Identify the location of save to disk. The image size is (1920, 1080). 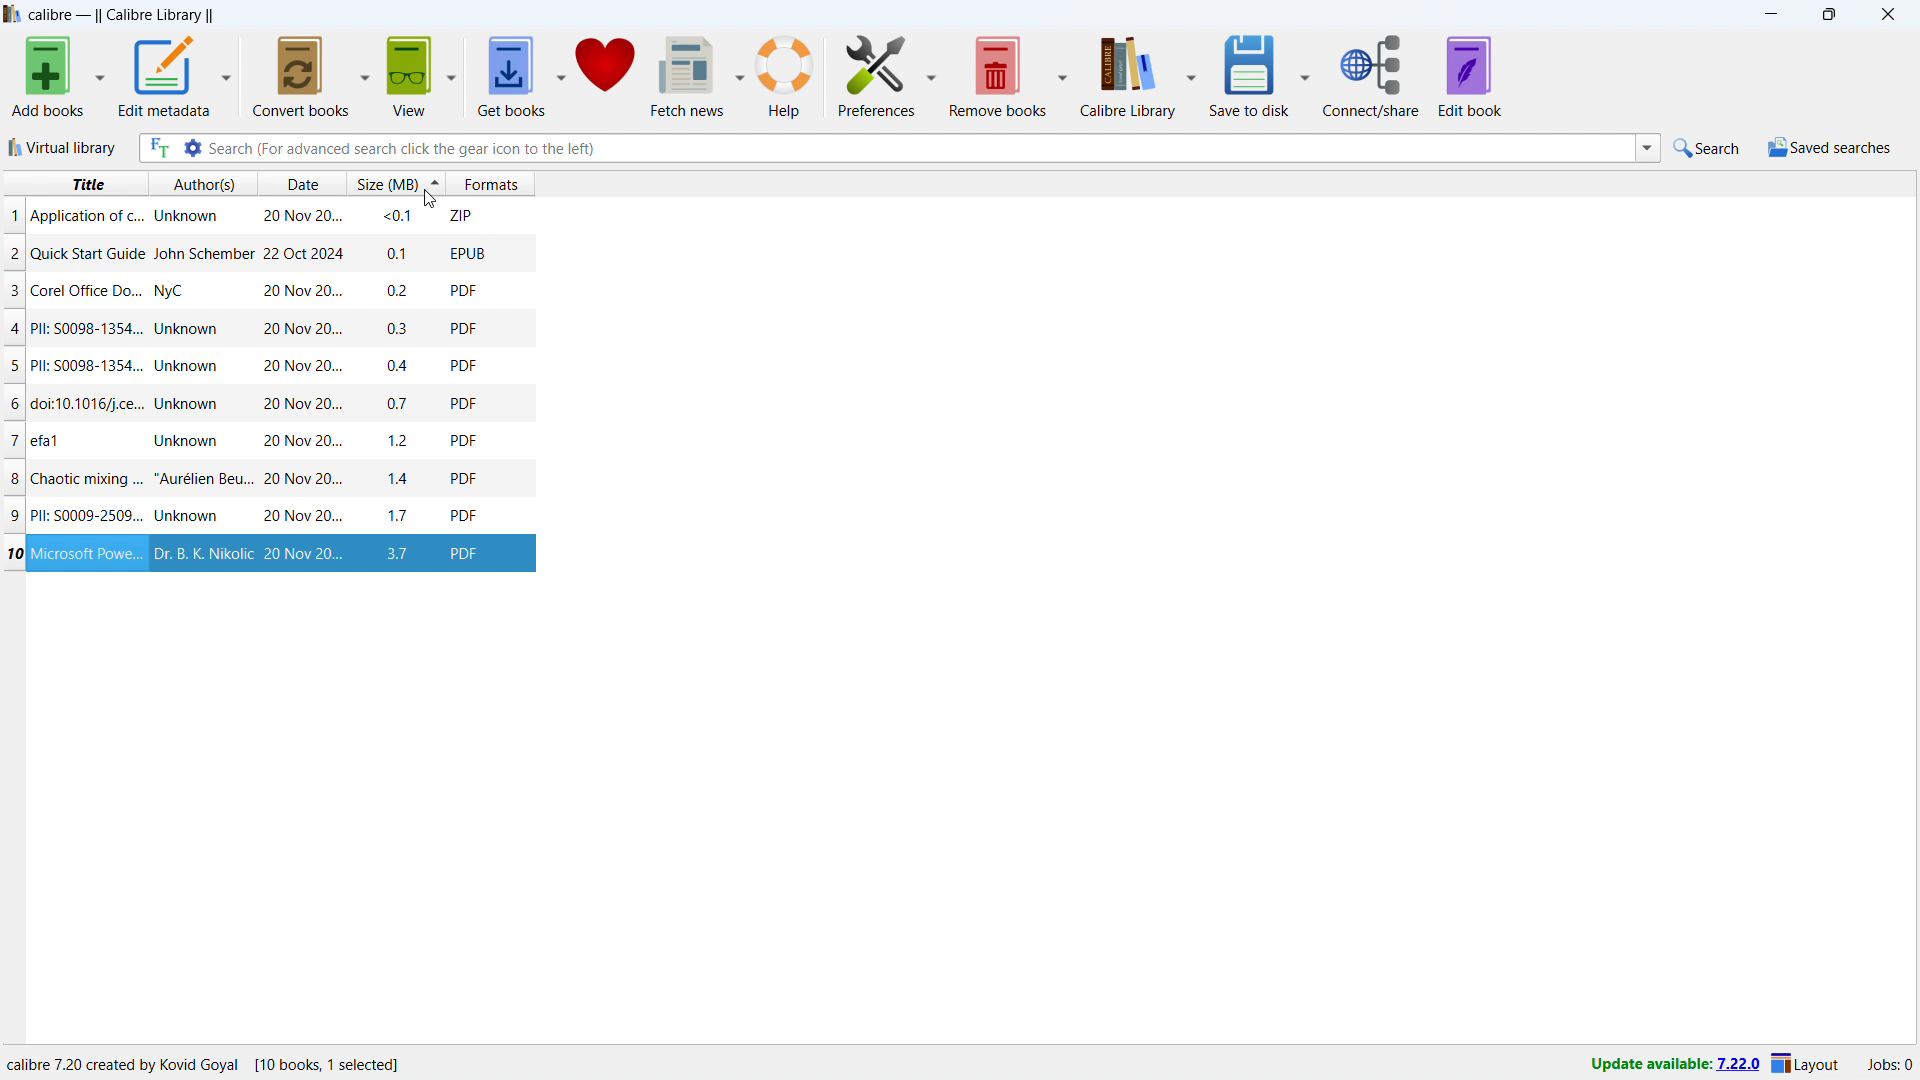
(1249, 75).